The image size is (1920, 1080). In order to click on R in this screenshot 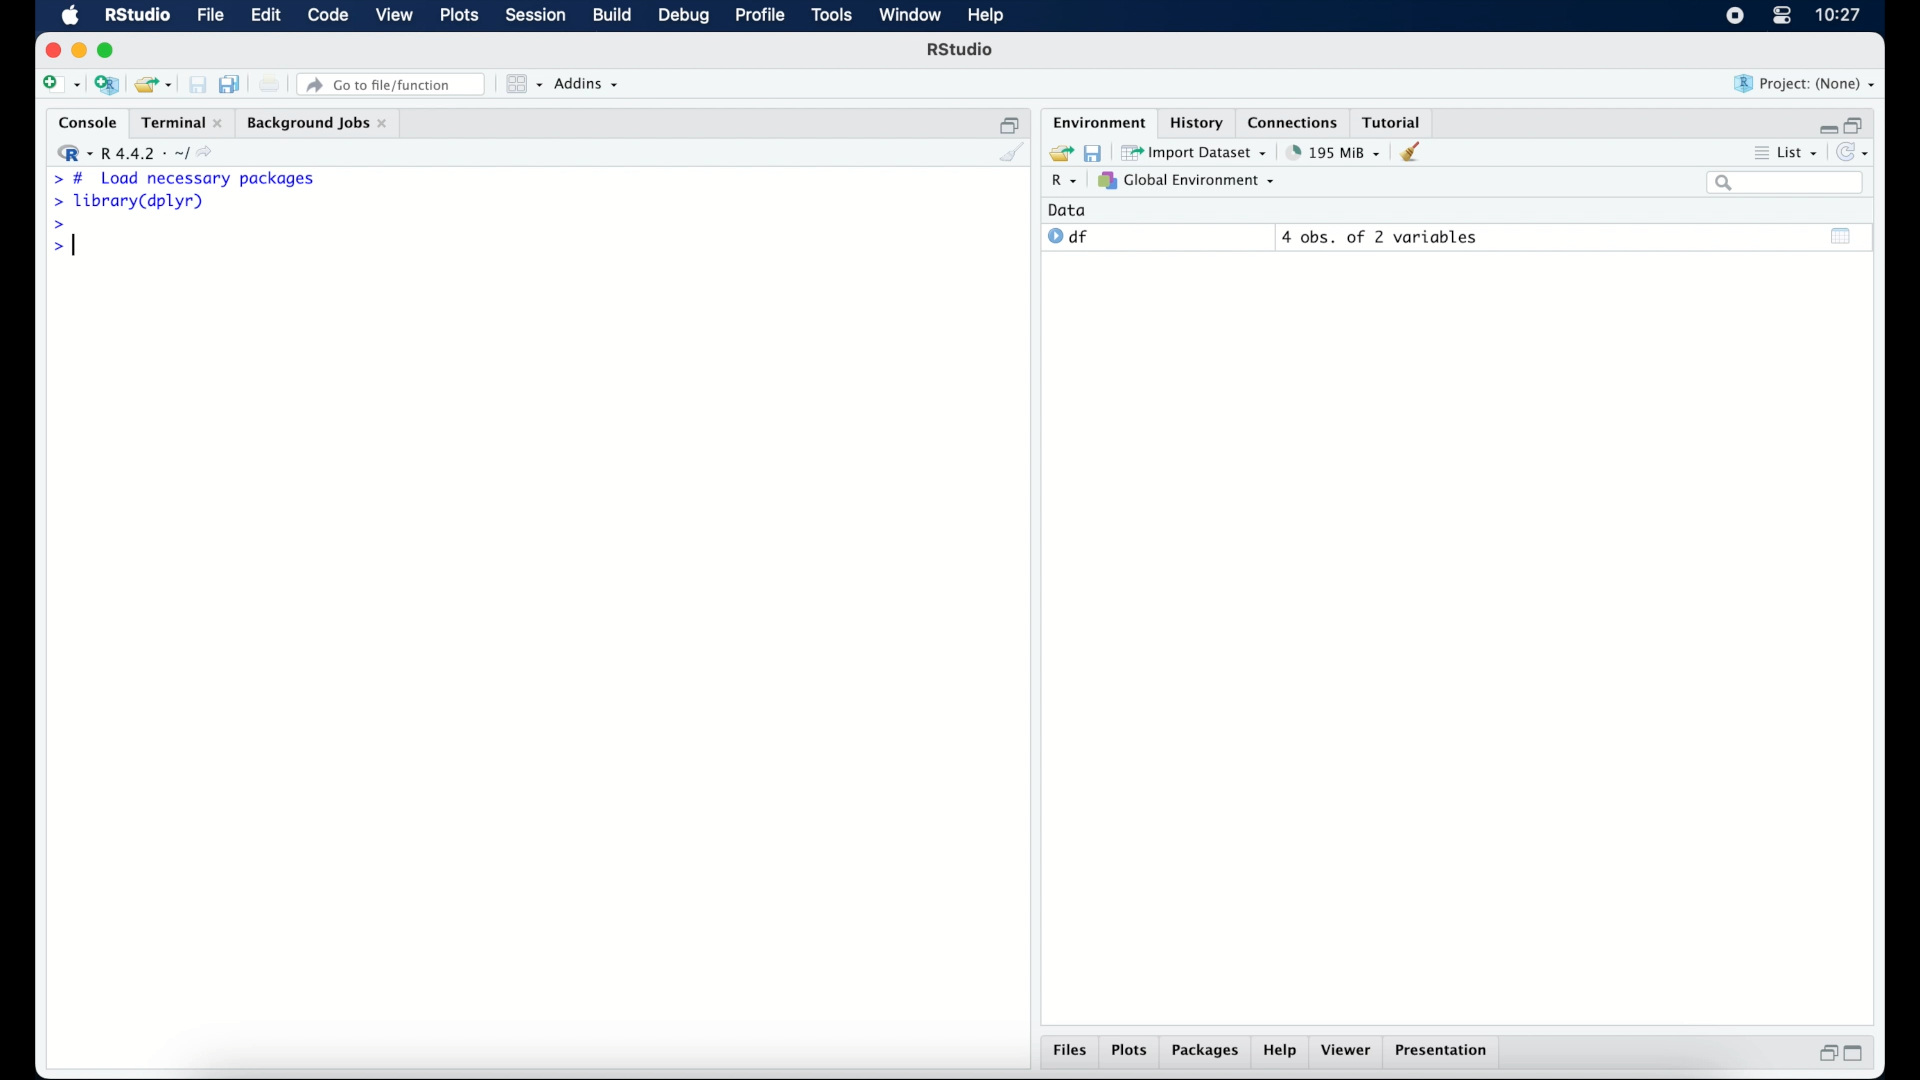, I will do `click(1061, 183)`.